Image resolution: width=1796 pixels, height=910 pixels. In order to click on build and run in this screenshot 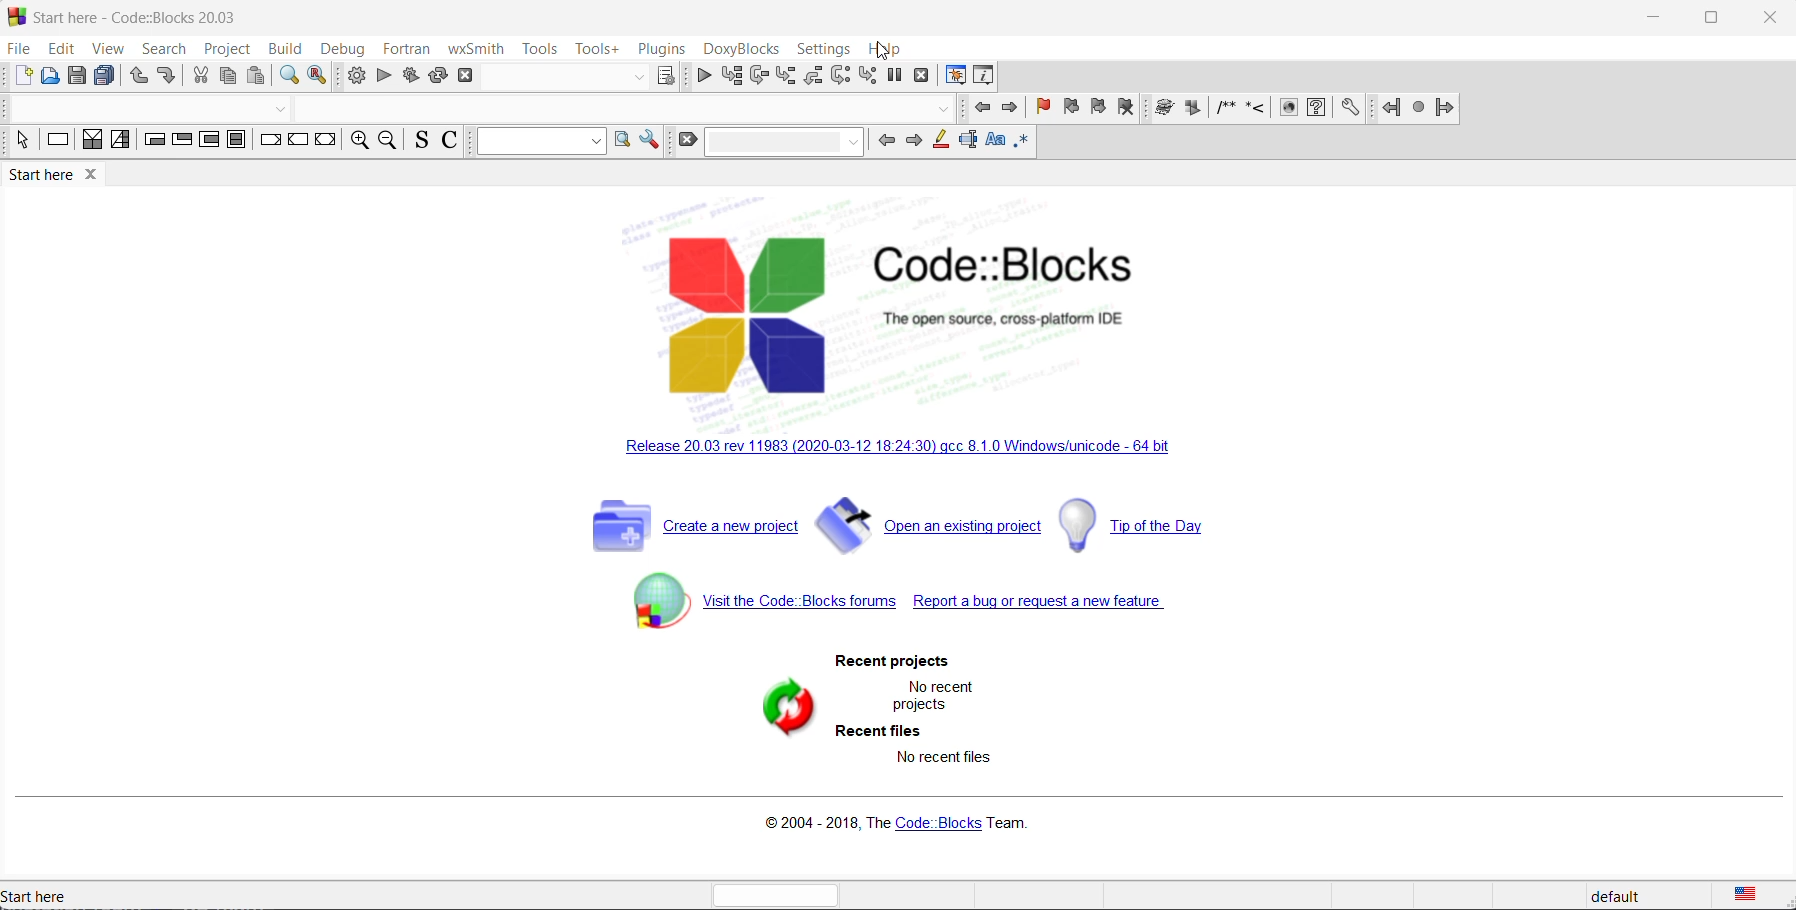, I will do `click(410, 77)`.